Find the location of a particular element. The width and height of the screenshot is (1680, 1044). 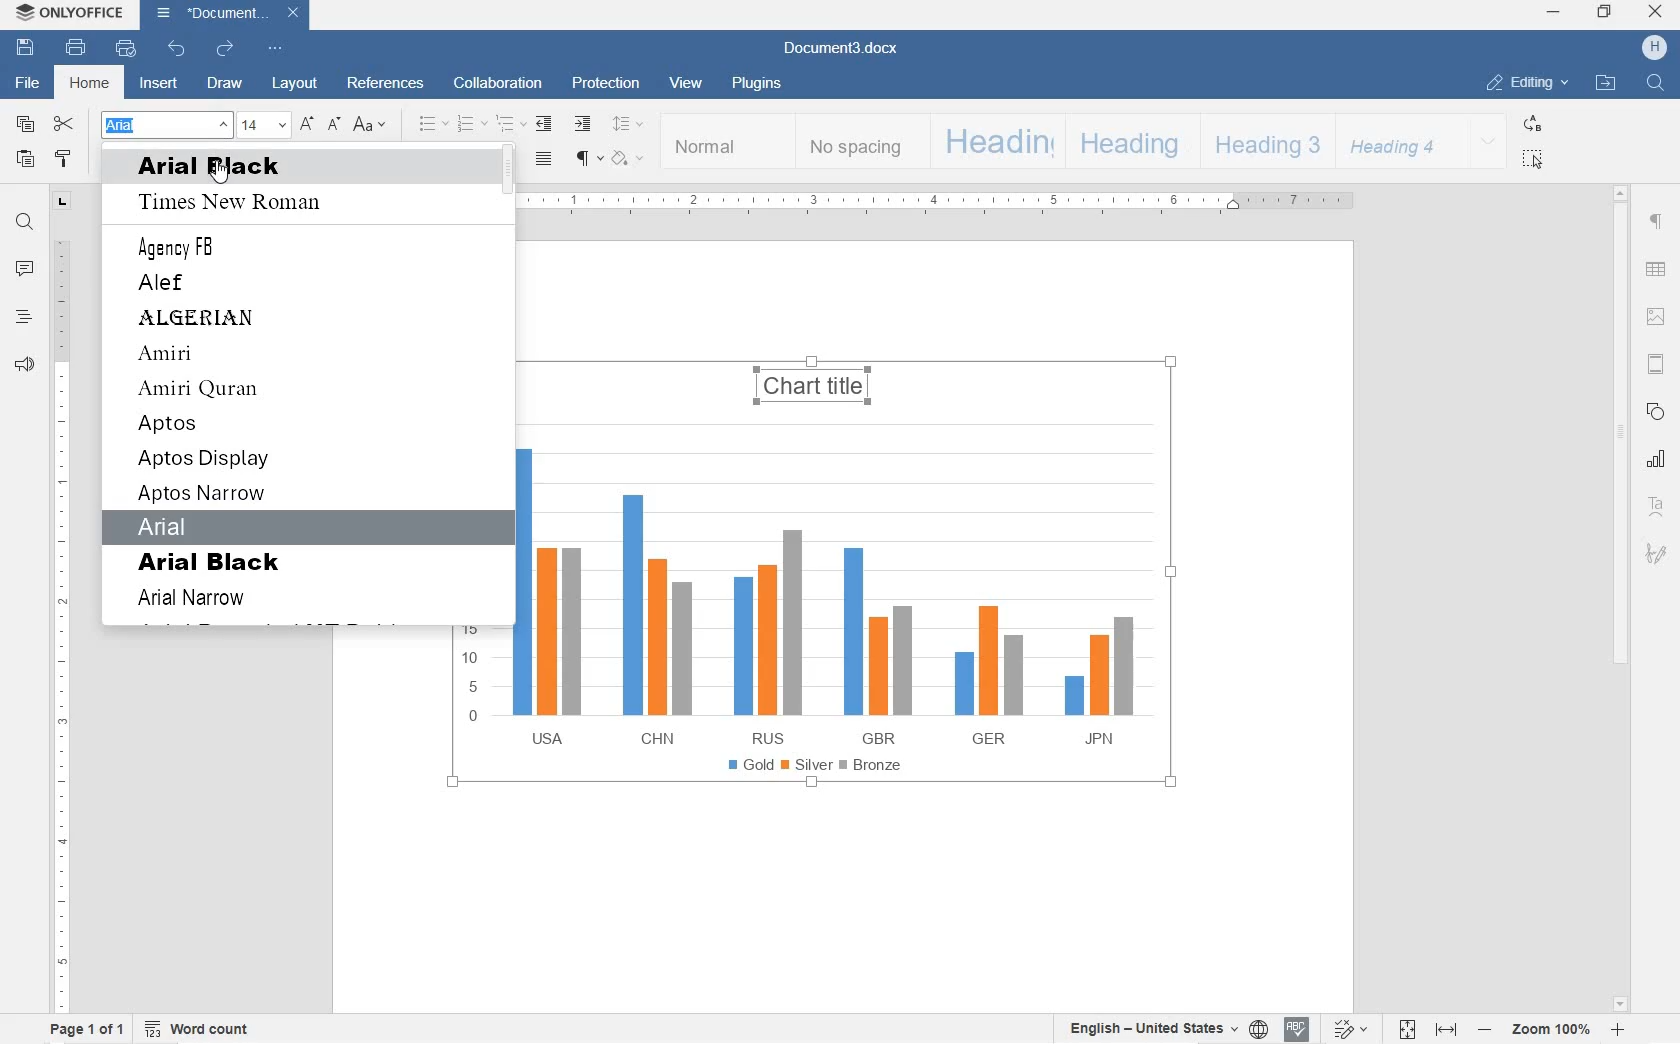

HP is located at coordinates (1653, 47).